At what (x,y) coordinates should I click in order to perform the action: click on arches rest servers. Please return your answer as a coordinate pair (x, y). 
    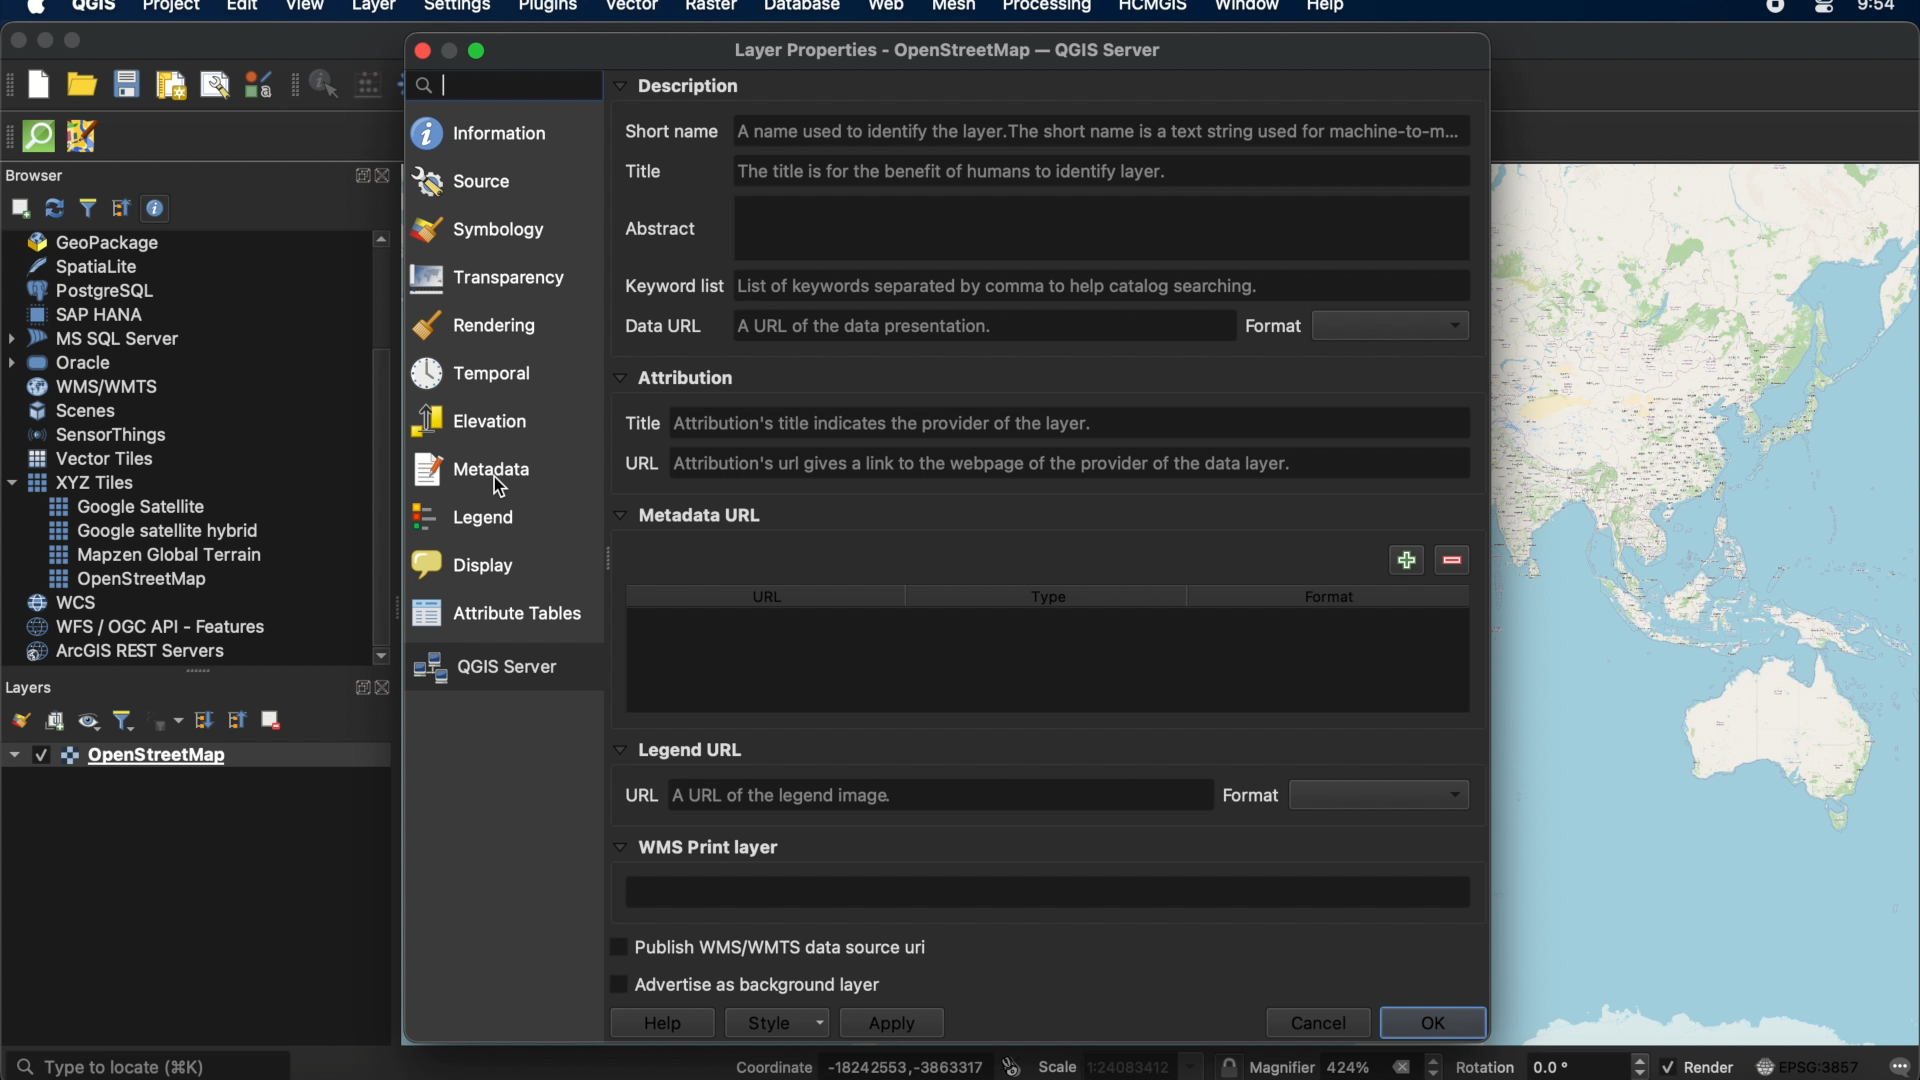
    Looking at the image, I should click on (133, 653).